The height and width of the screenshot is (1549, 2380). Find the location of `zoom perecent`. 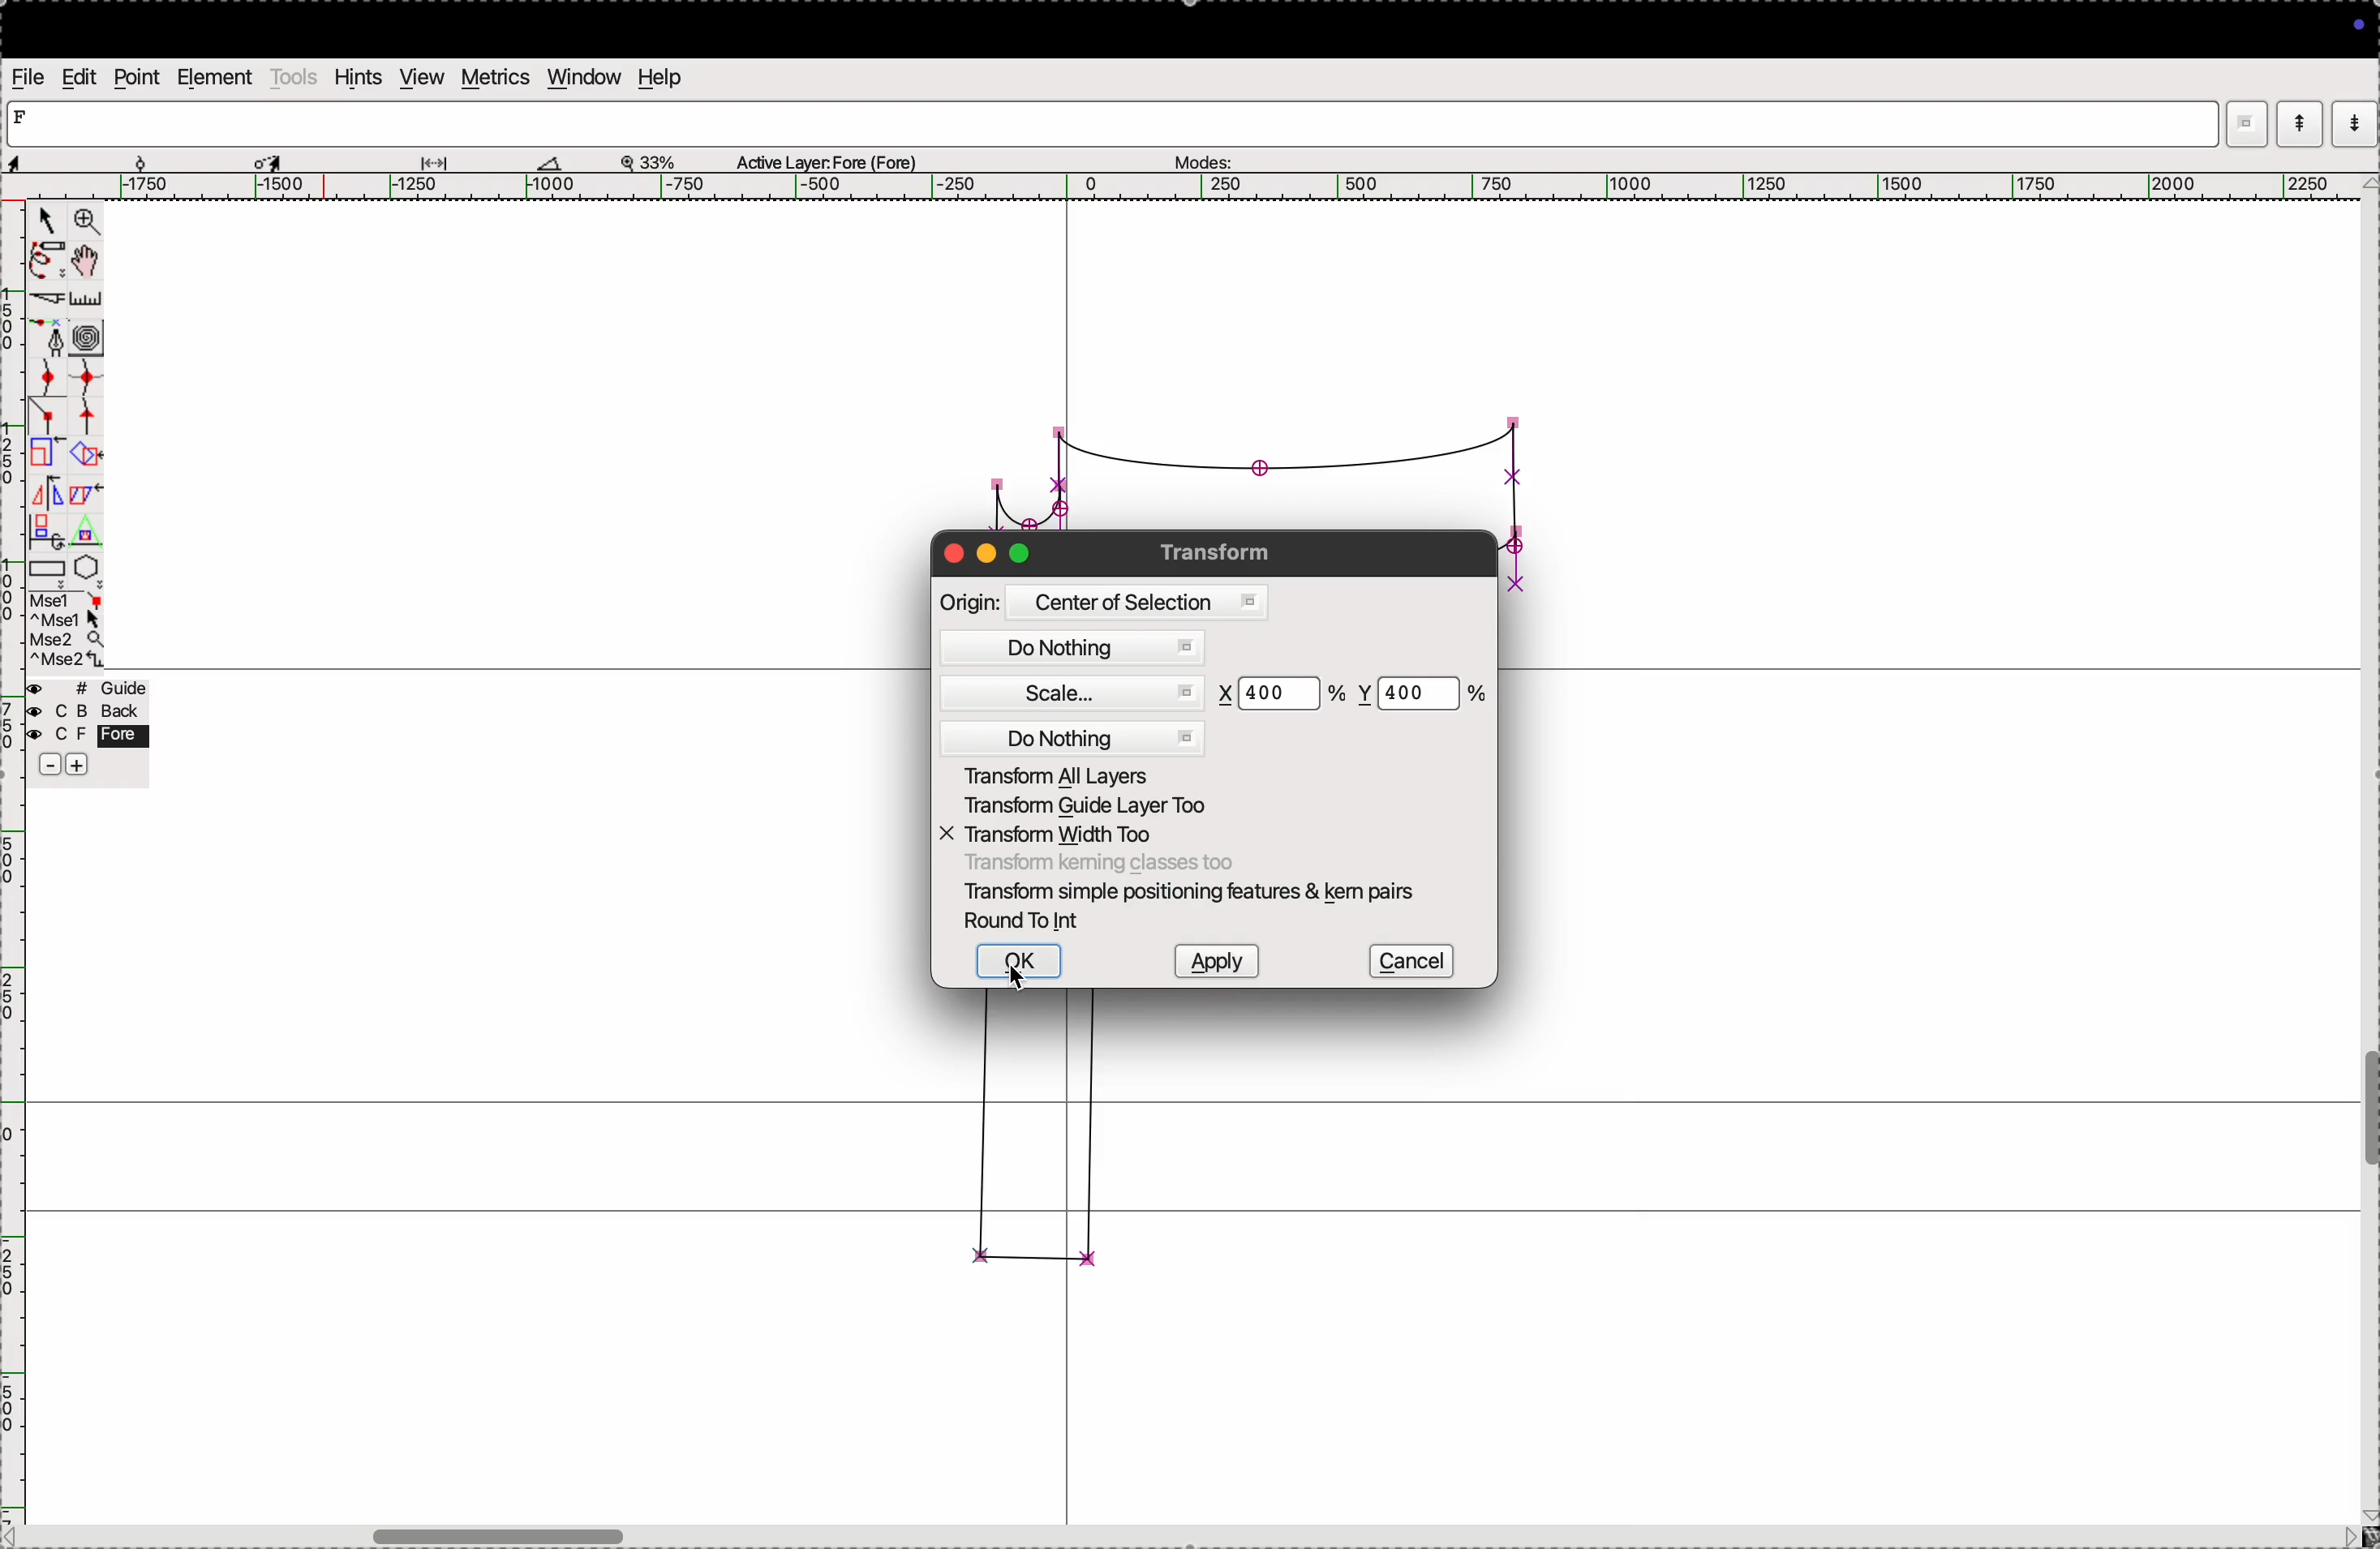

zoom perecent is located at coordinates (649, 159).